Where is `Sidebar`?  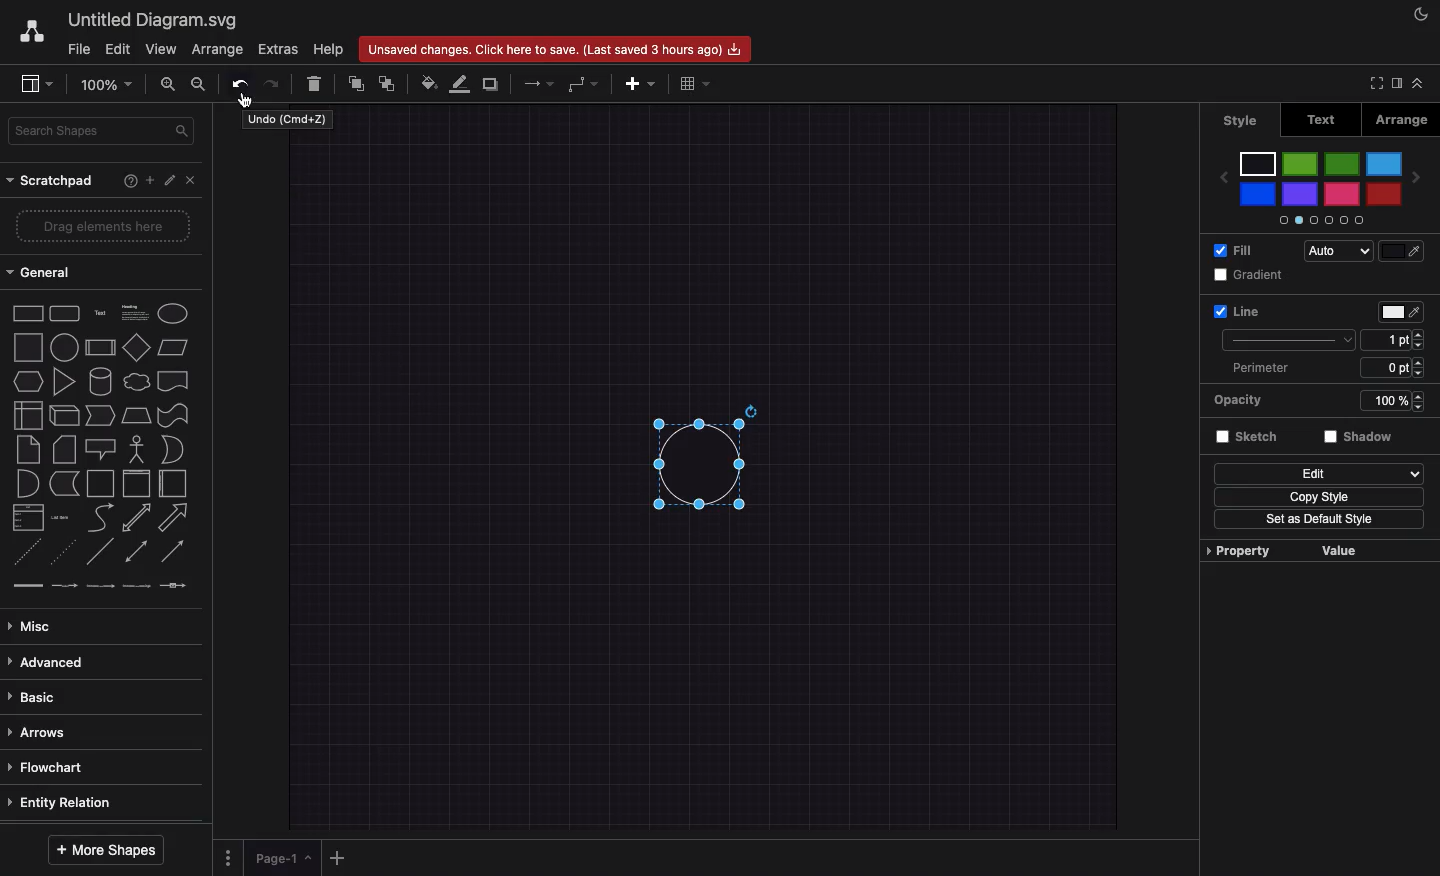
Sidebar is located at coordinates (39, 82).